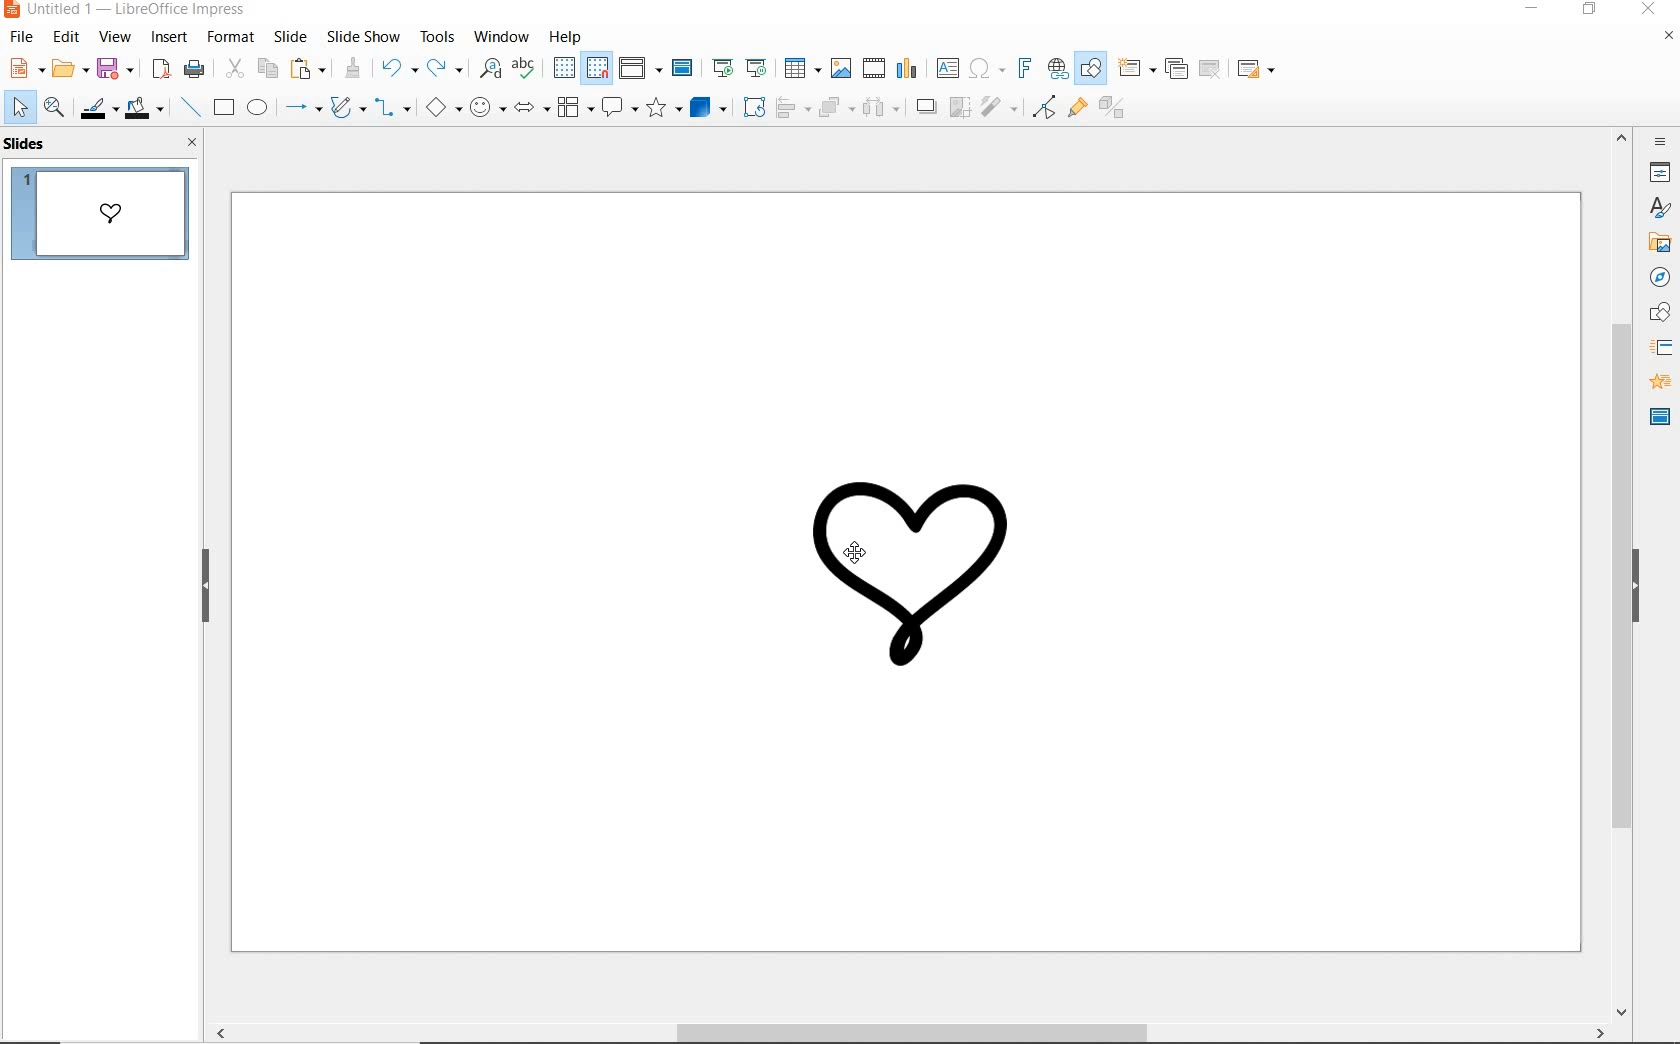 This screenshot has width=1680, height=1044. Describe the element at coordinates (640, 69) in the screenshot. I see `display views` at that location.